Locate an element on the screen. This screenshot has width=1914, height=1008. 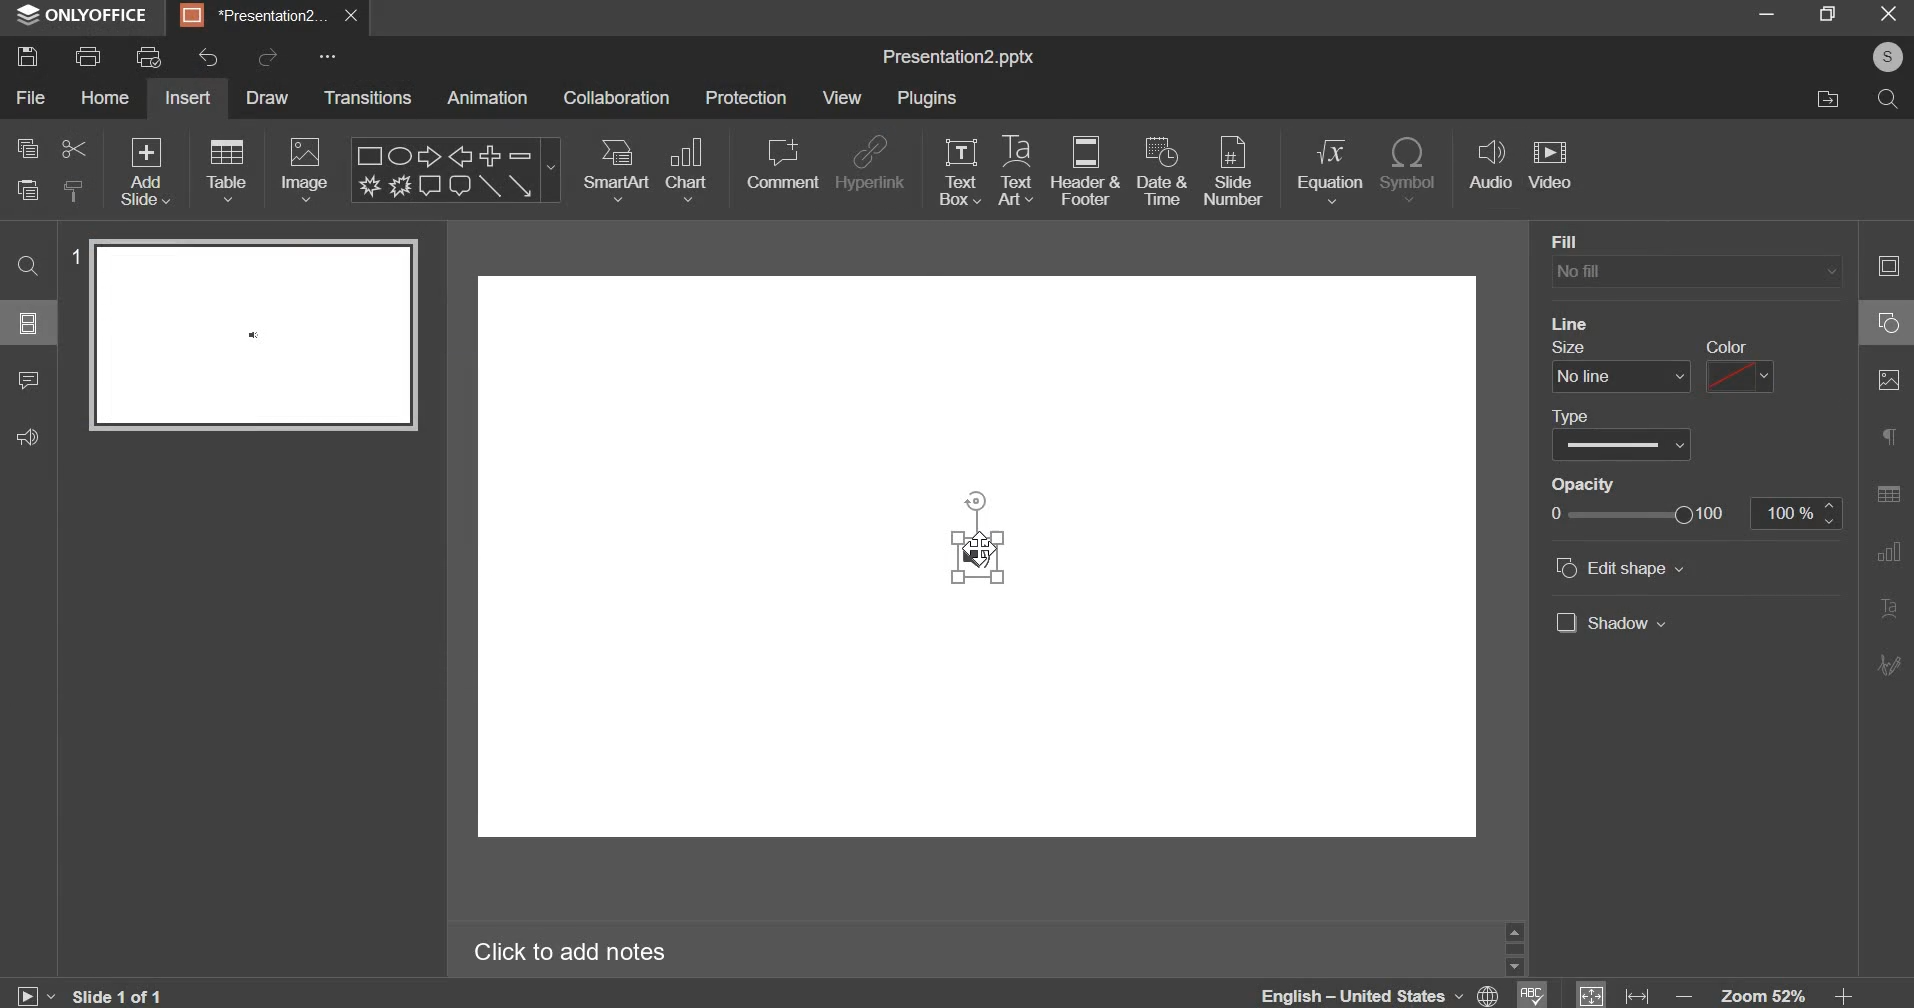
paragraph settings is located at coordinates (1888, 434).